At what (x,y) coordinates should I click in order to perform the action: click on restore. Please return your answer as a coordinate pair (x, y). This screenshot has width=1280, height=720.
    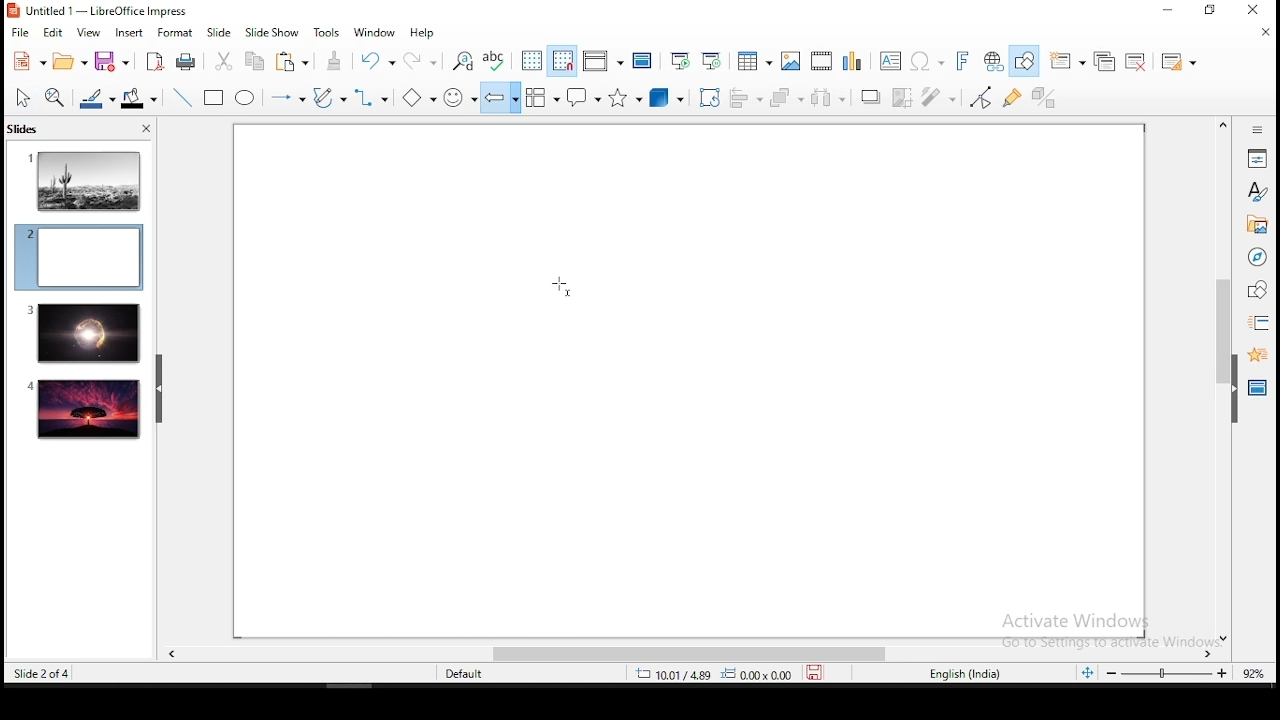
    Looking at the image, I should click on (1211, 11).